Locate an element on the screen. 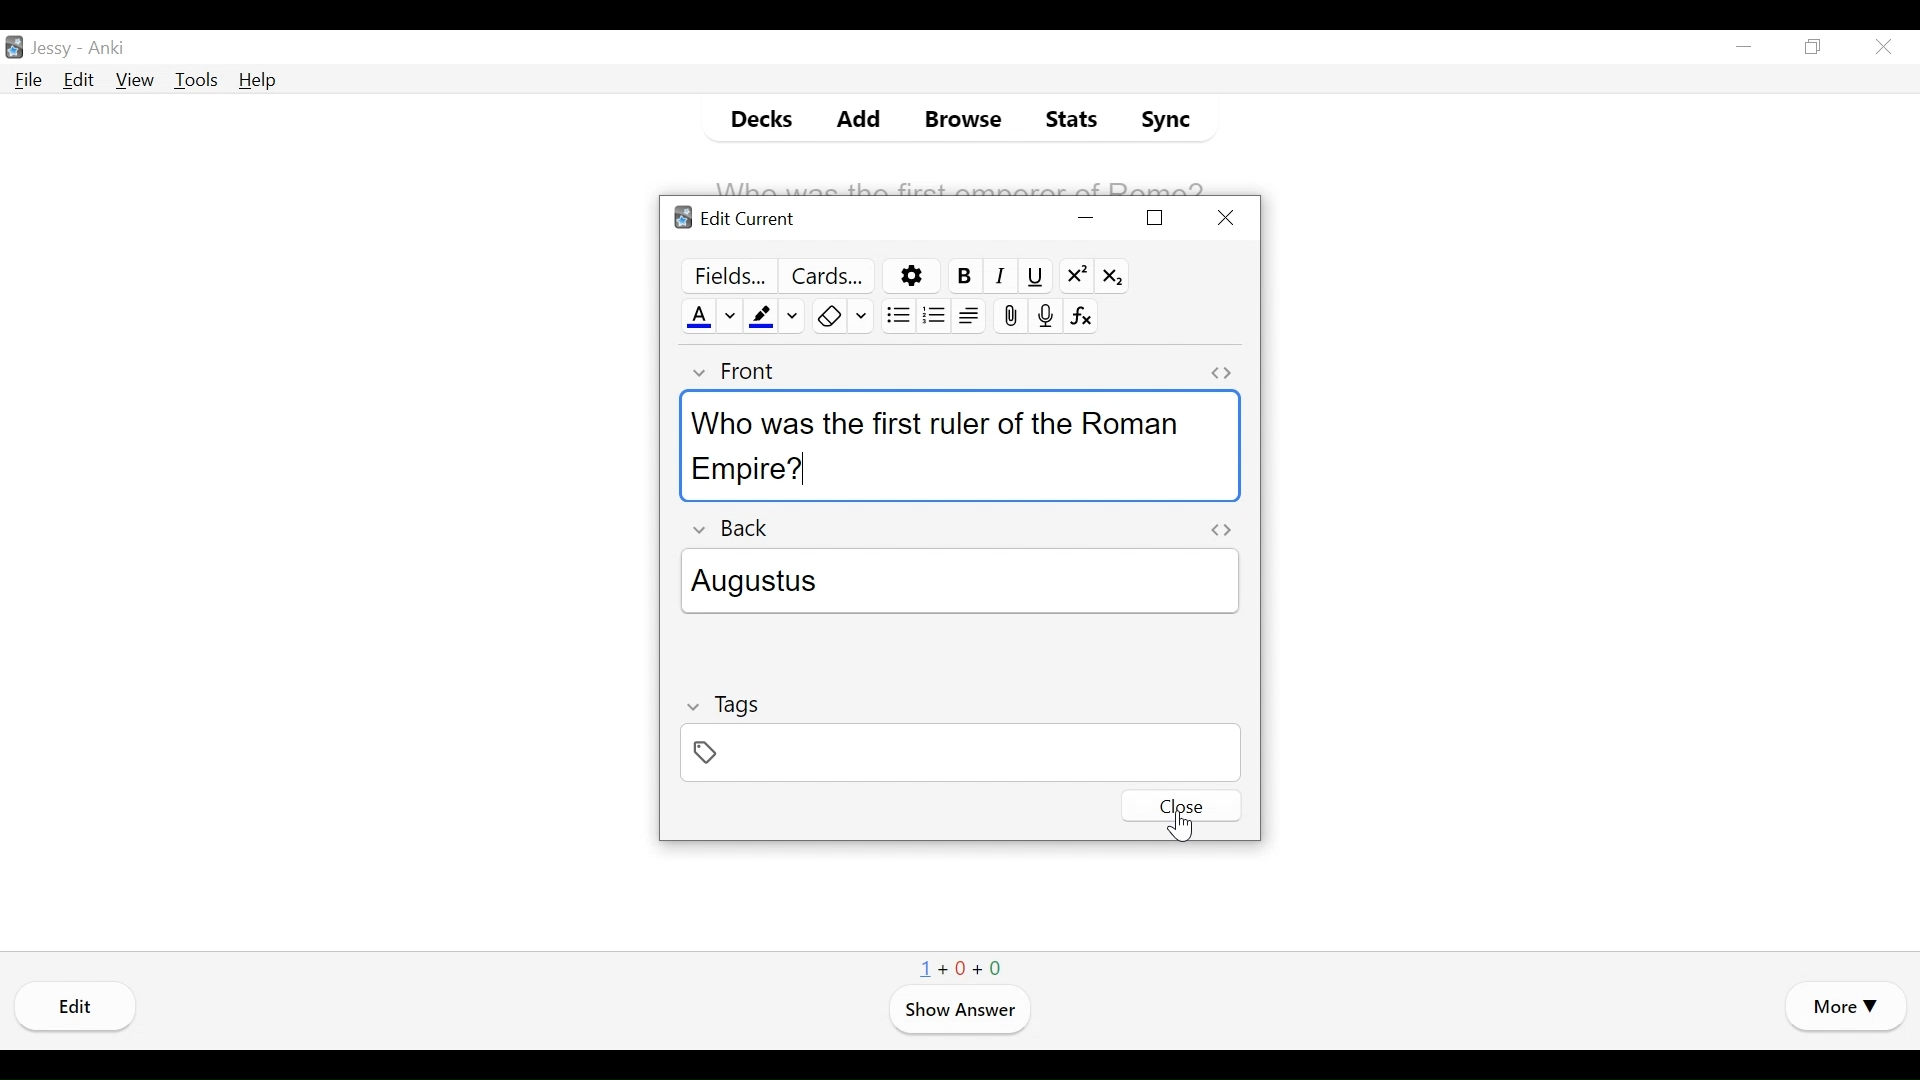  View is located at coordinates (133, 80).